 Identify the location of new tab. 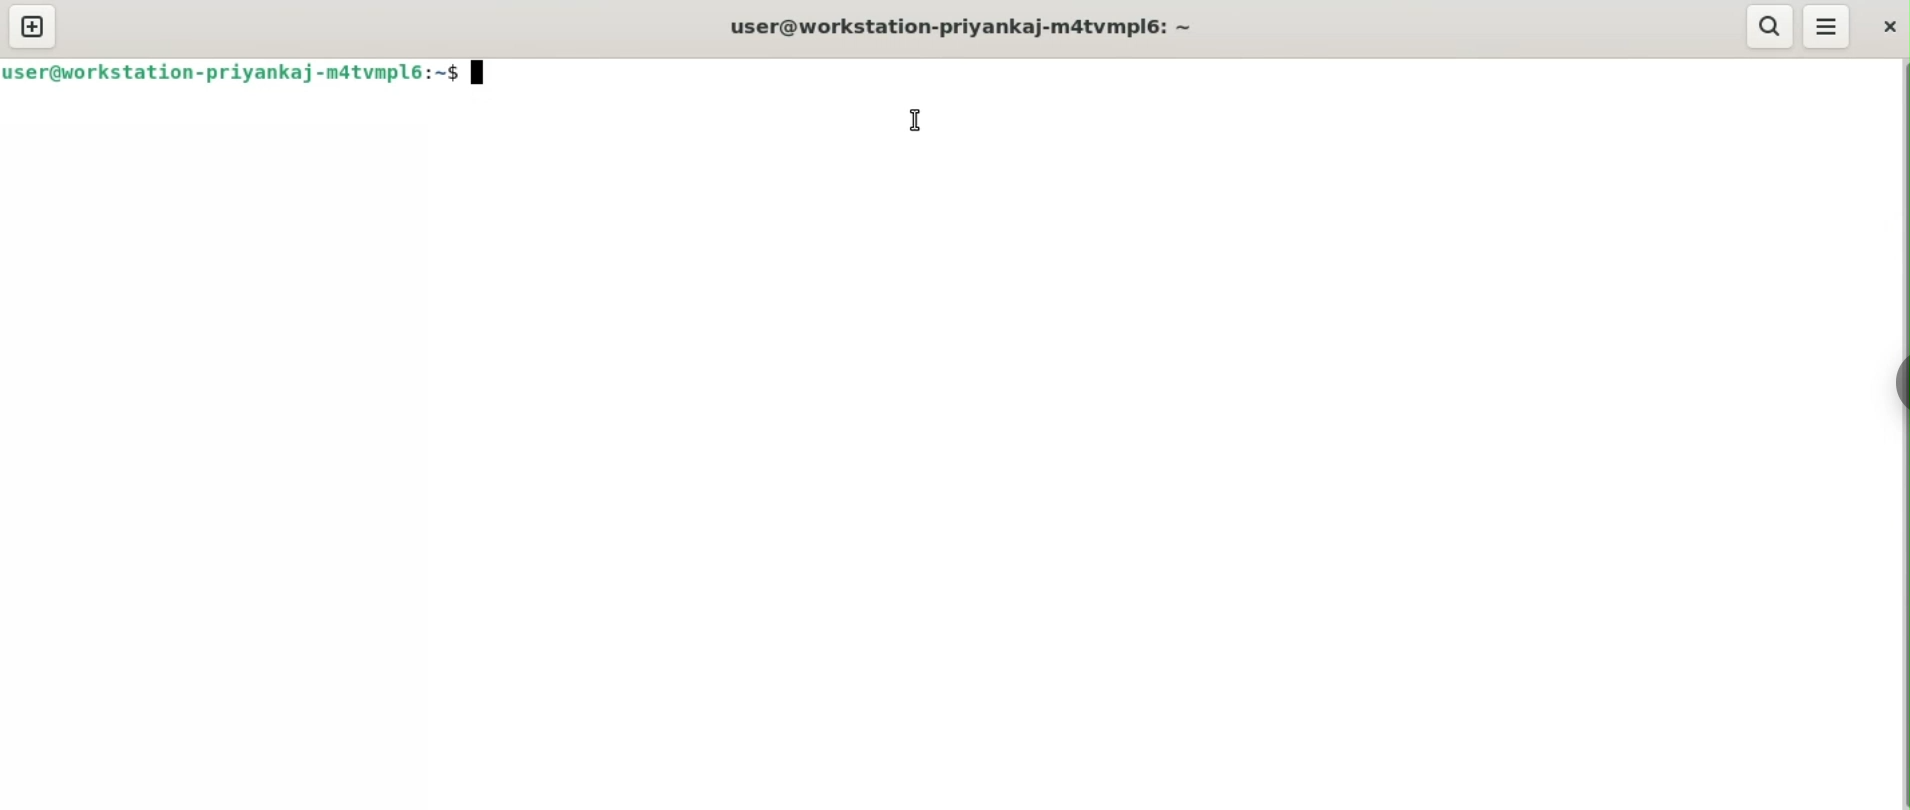
(41, 26).